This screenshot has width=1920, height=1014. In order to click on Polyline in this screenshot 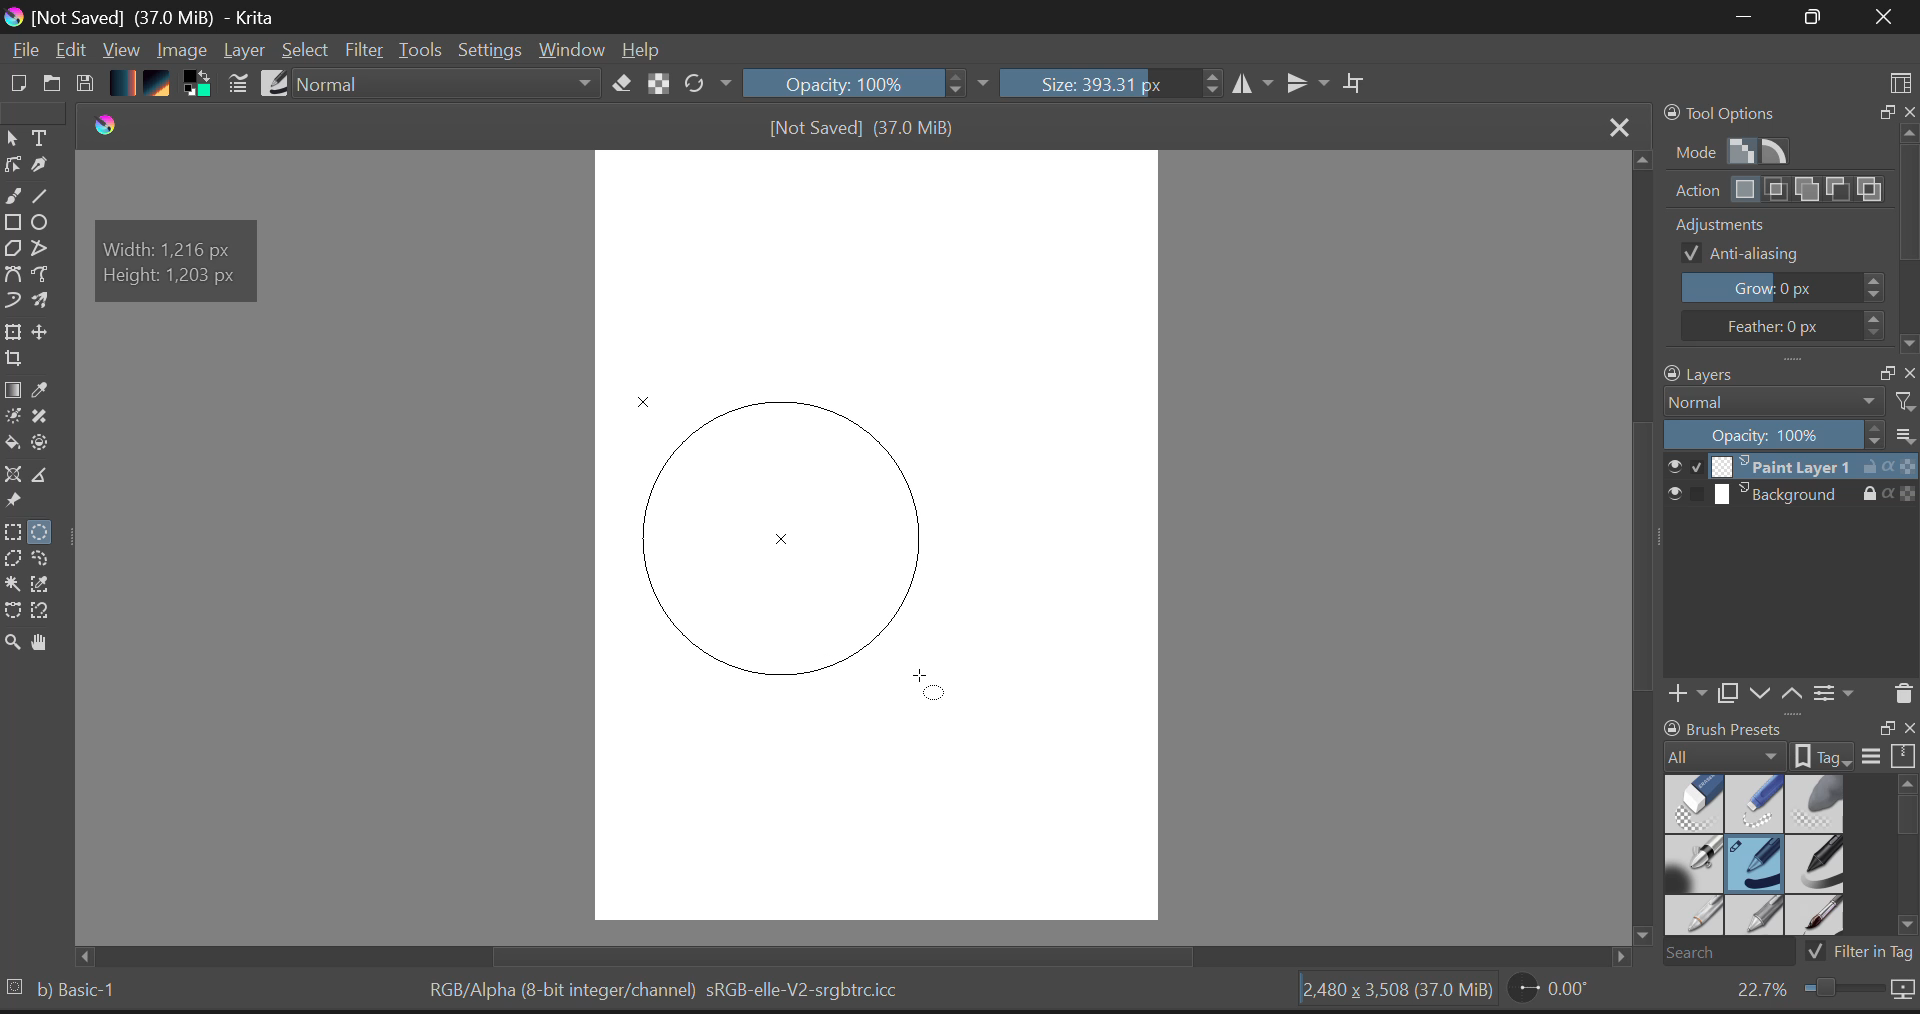, I will do `click(44, 252)`.